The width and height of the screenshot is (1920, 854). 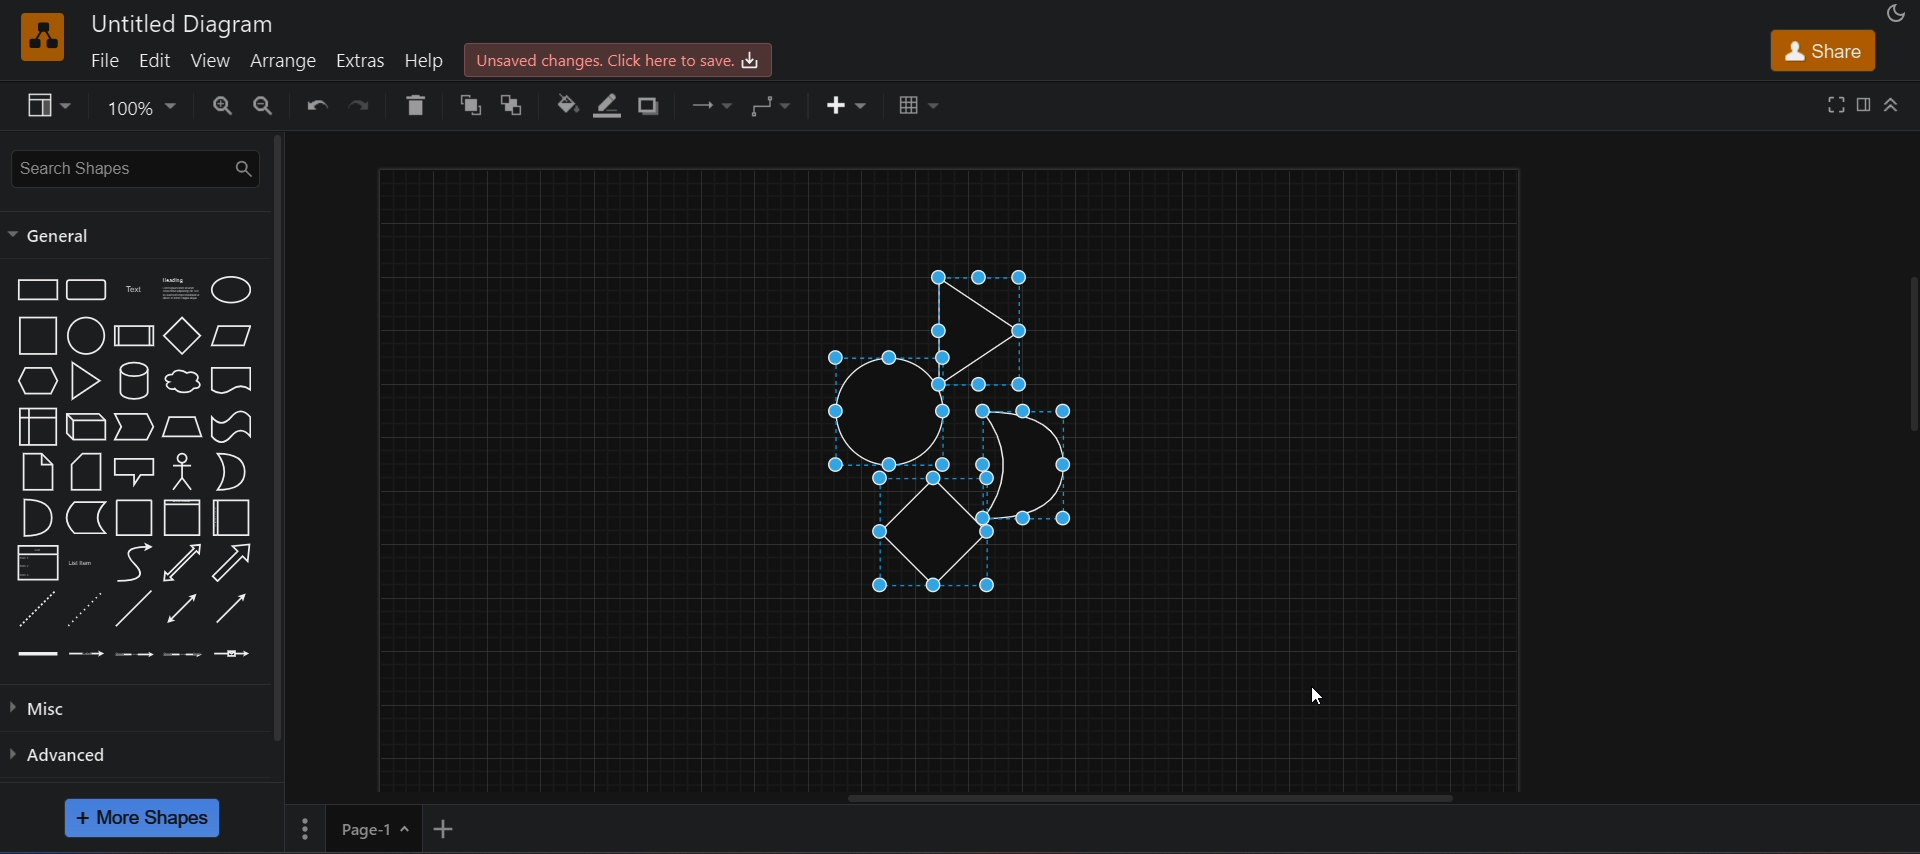 I want to click on arrow, so click(x=135, y=563).